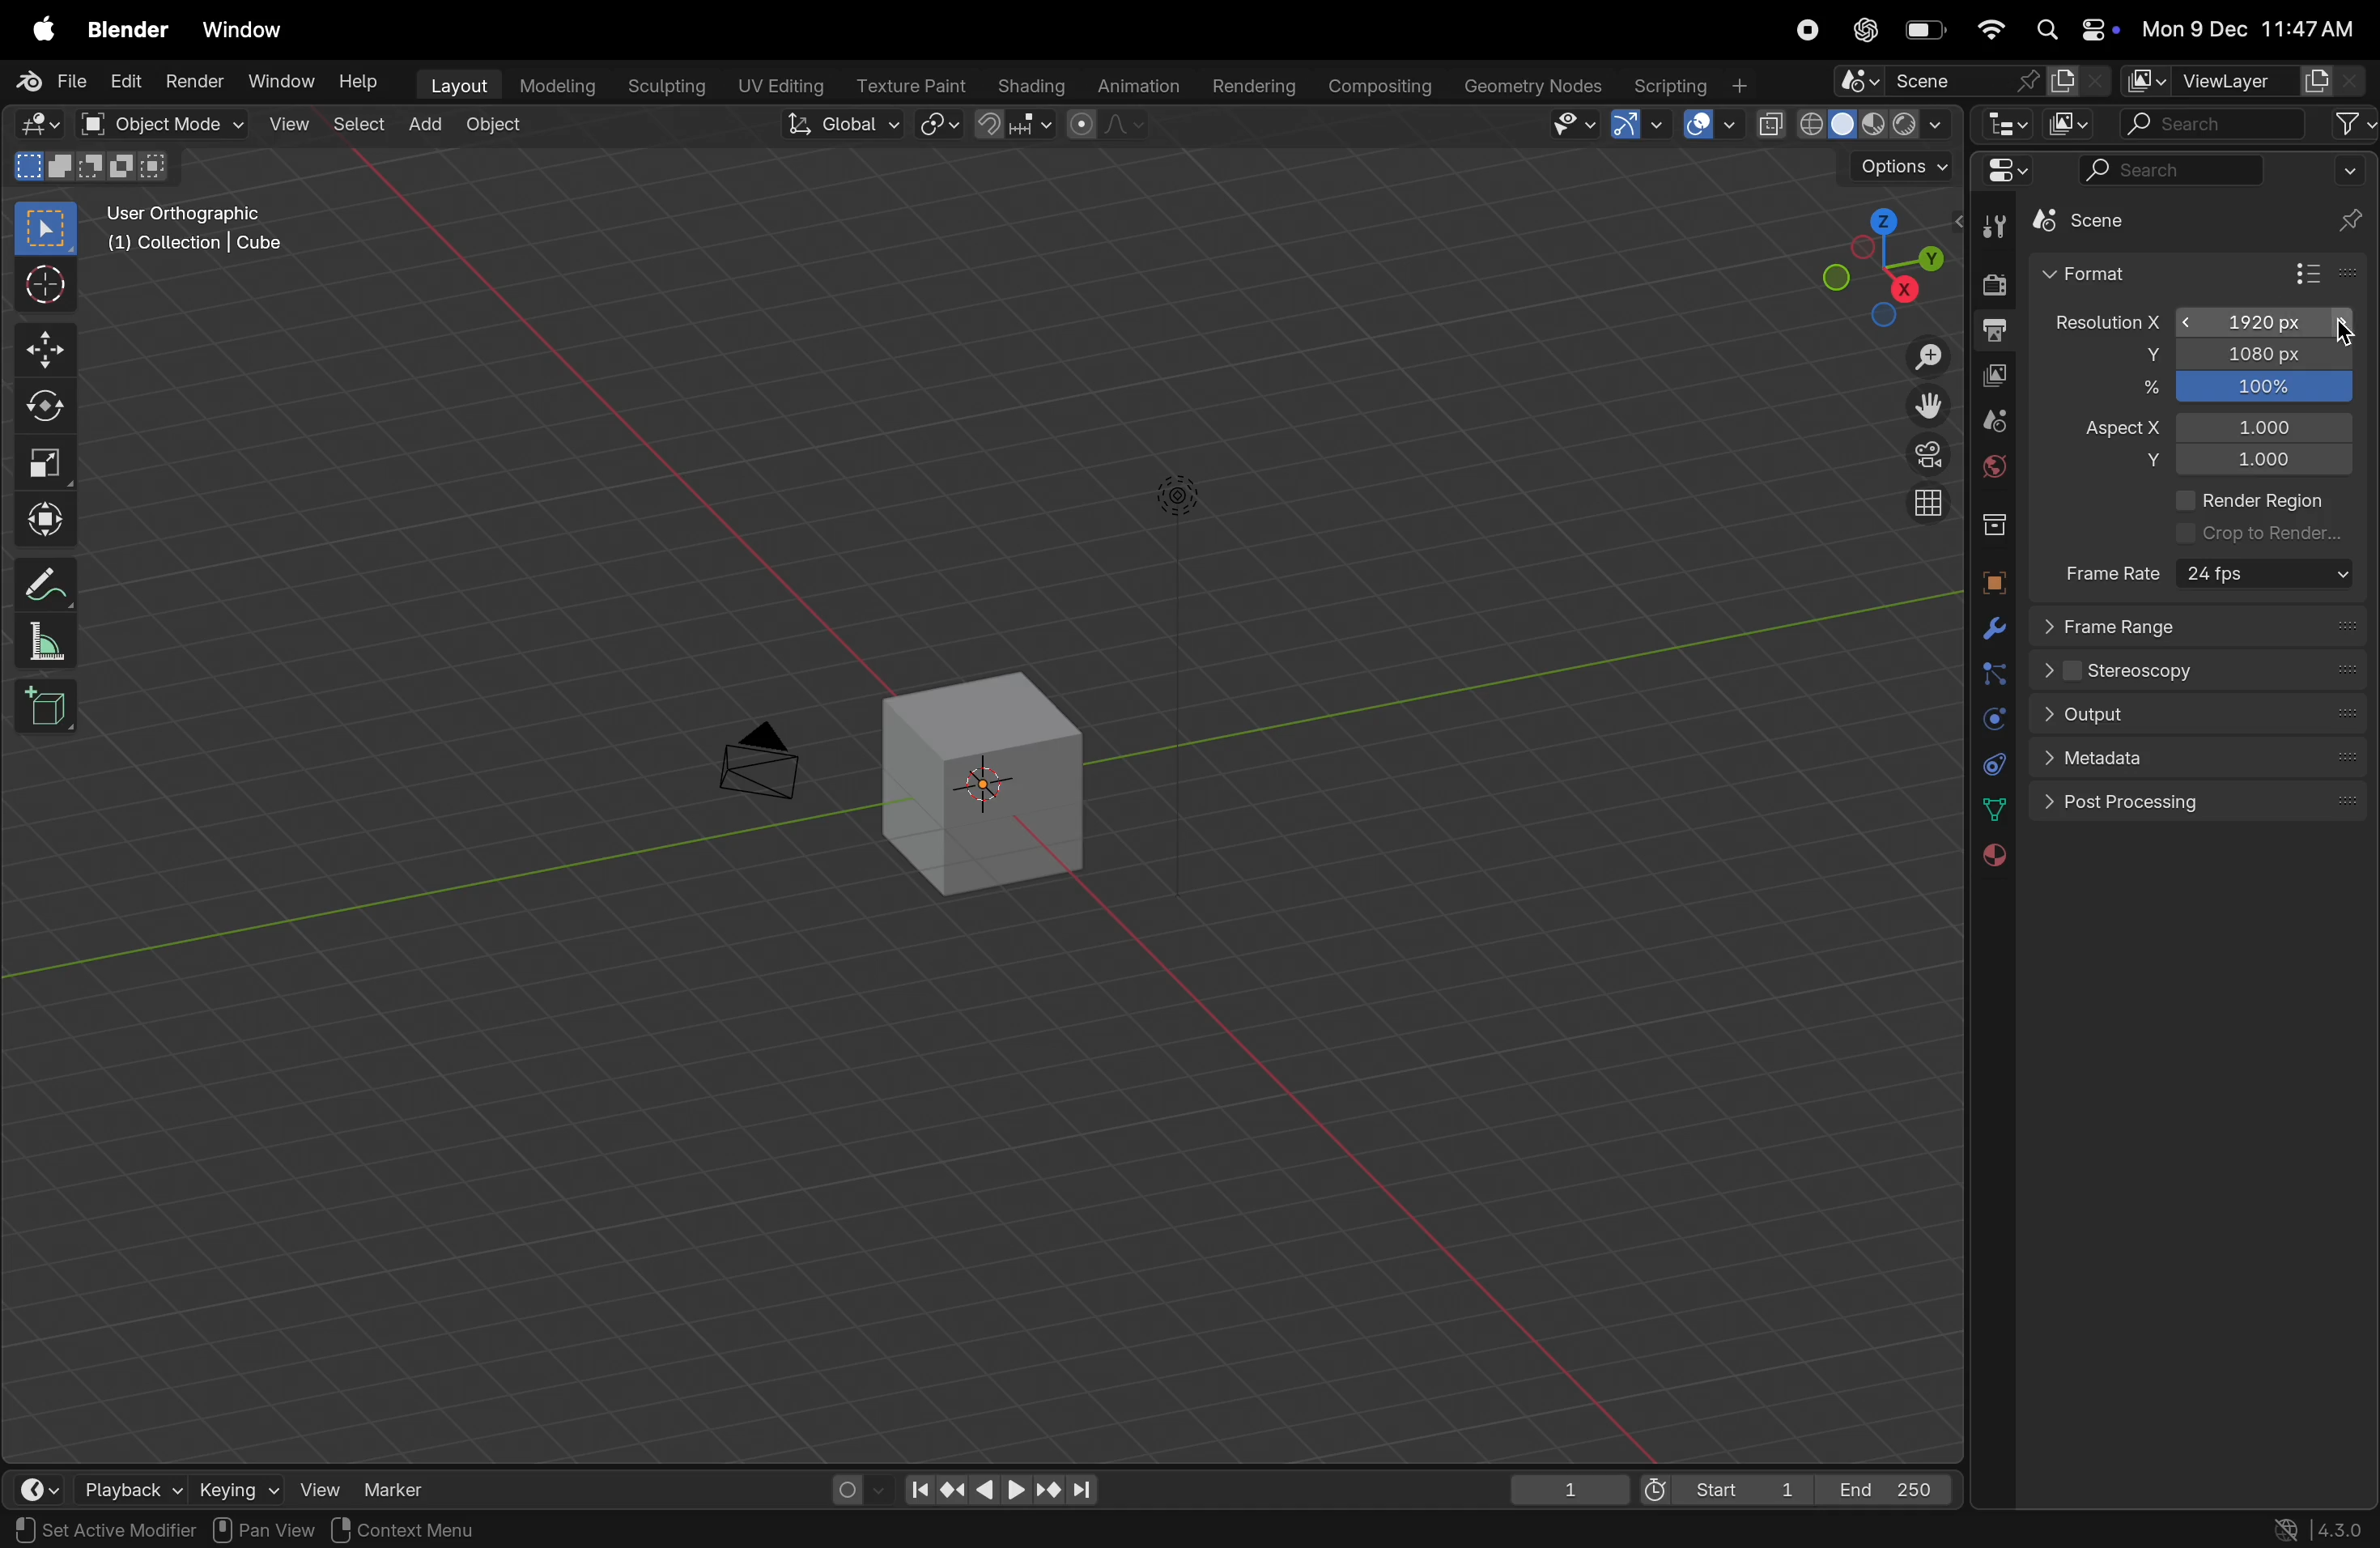 The width and height of the screenshot is (2380, 1548). I want to click on visibility, so click(1570, 128).